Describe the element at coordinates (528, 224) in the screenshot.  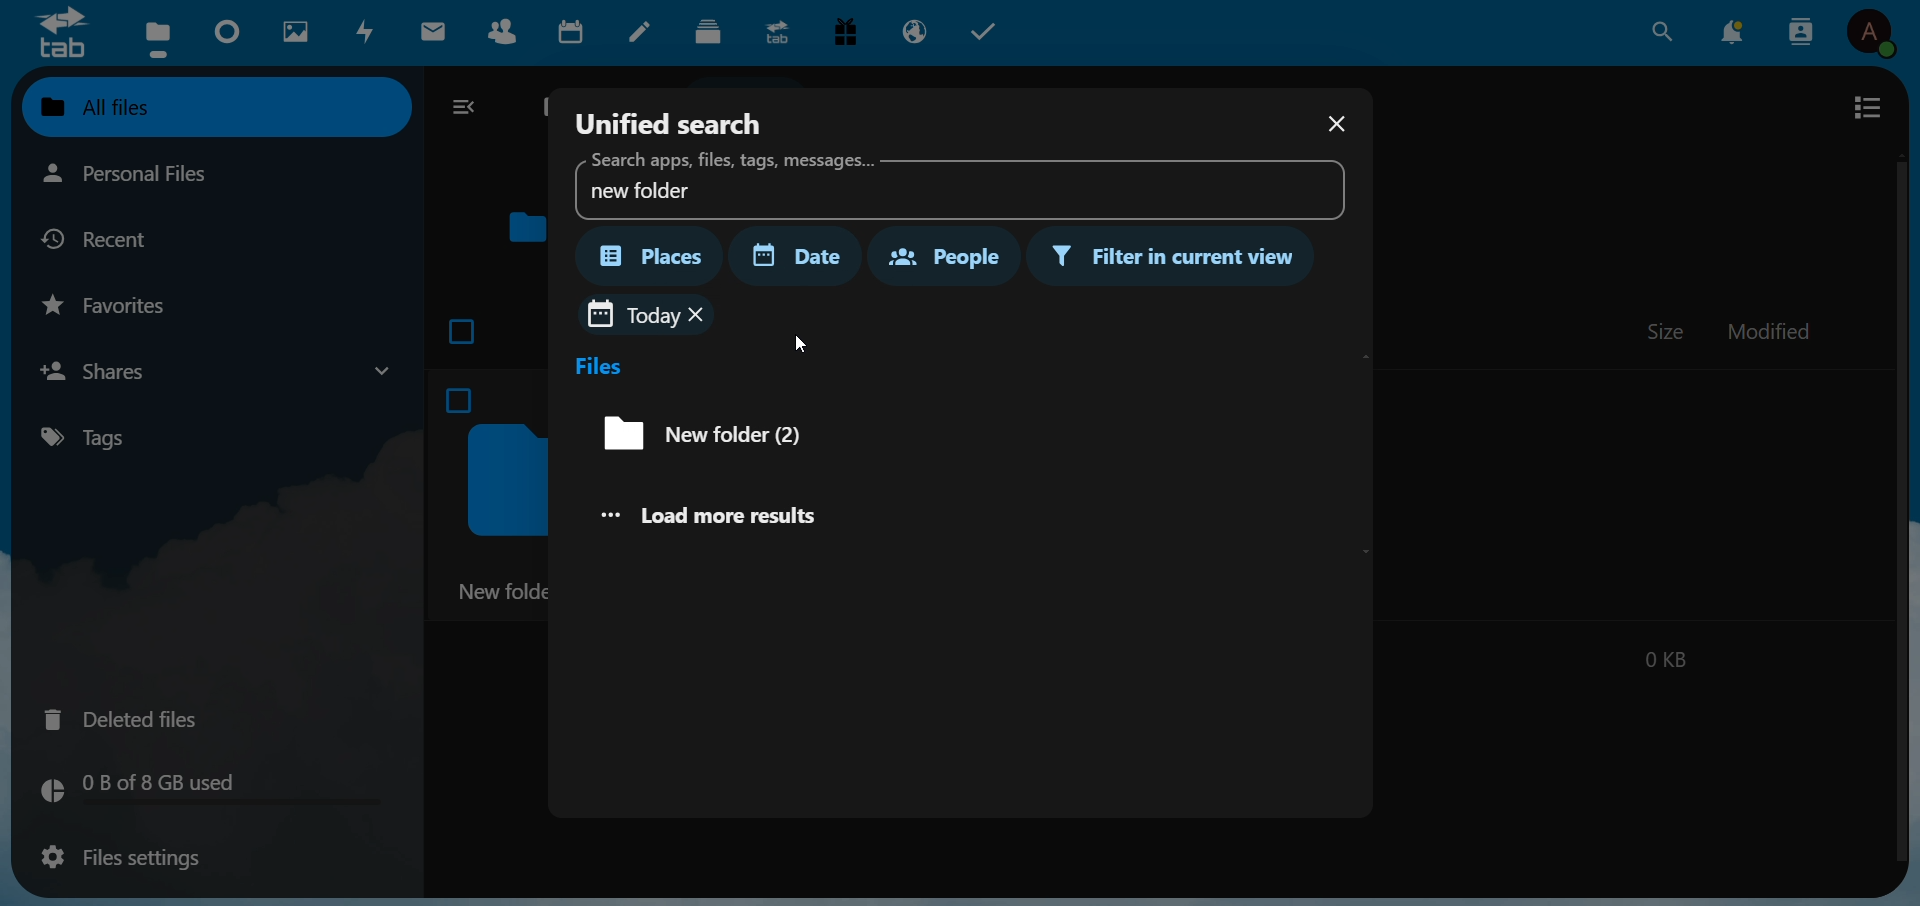
I see `folder icon` at that location.